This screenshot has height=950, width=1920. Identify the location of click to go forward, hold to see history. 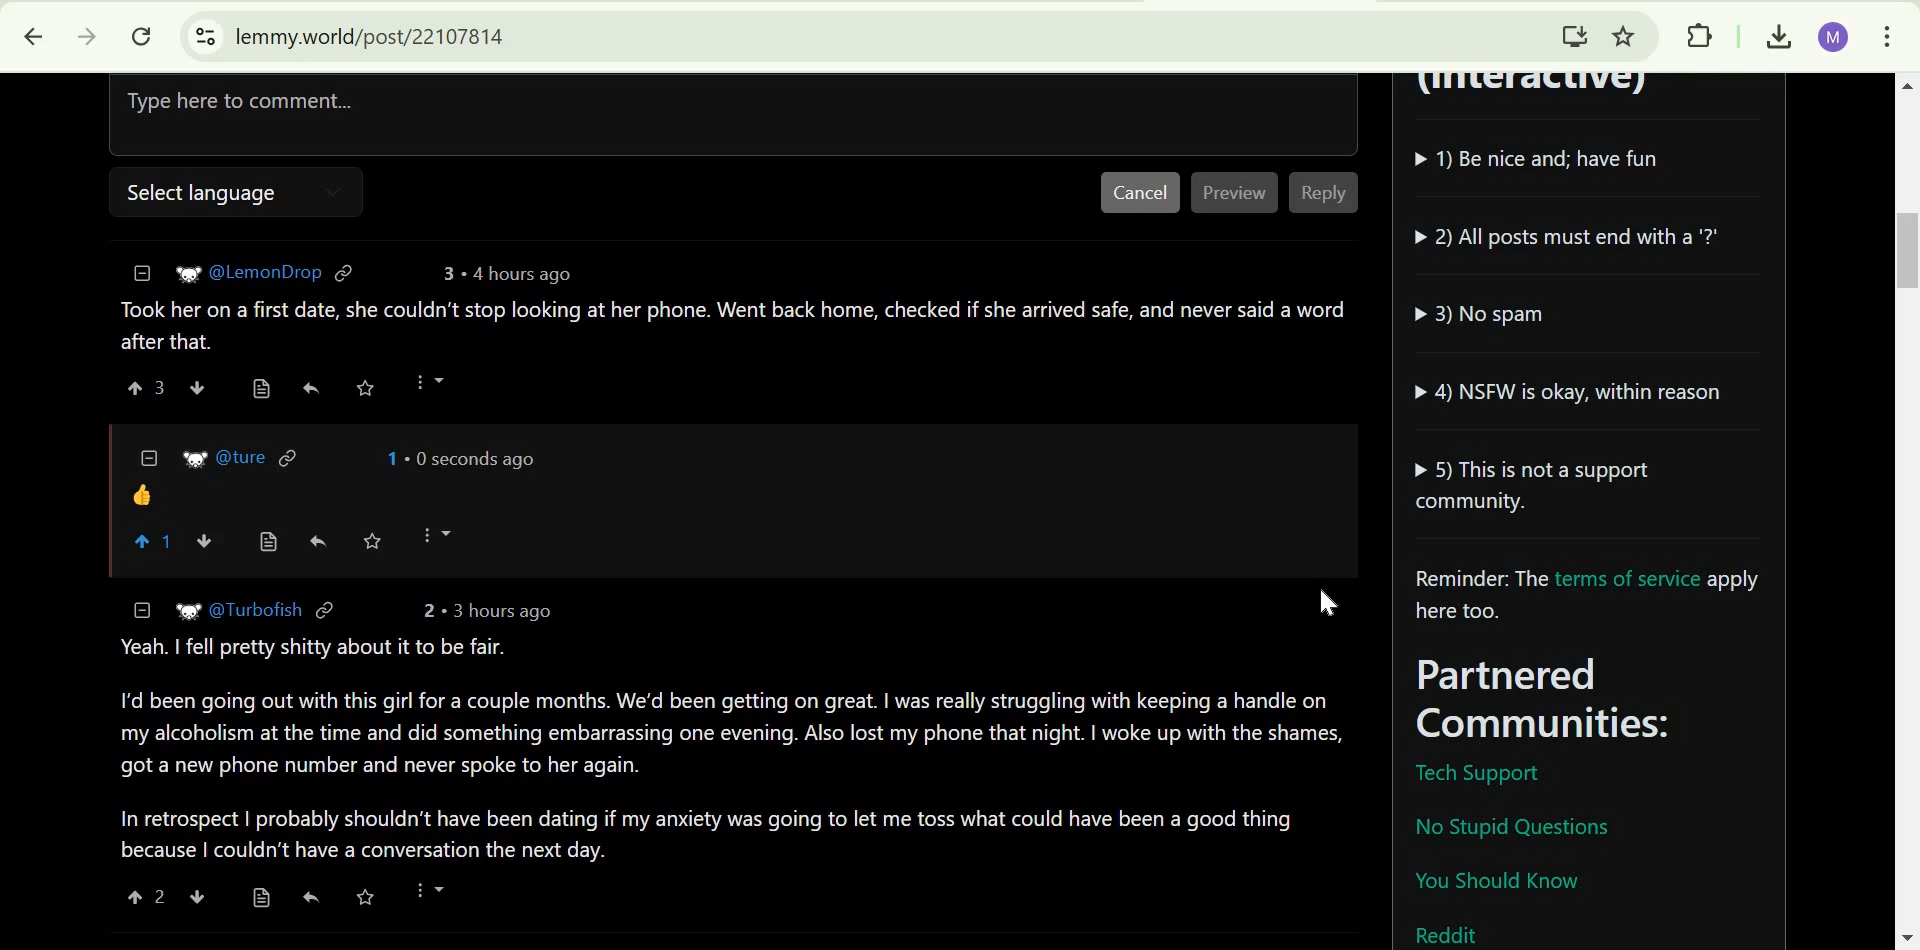
(82, 37).